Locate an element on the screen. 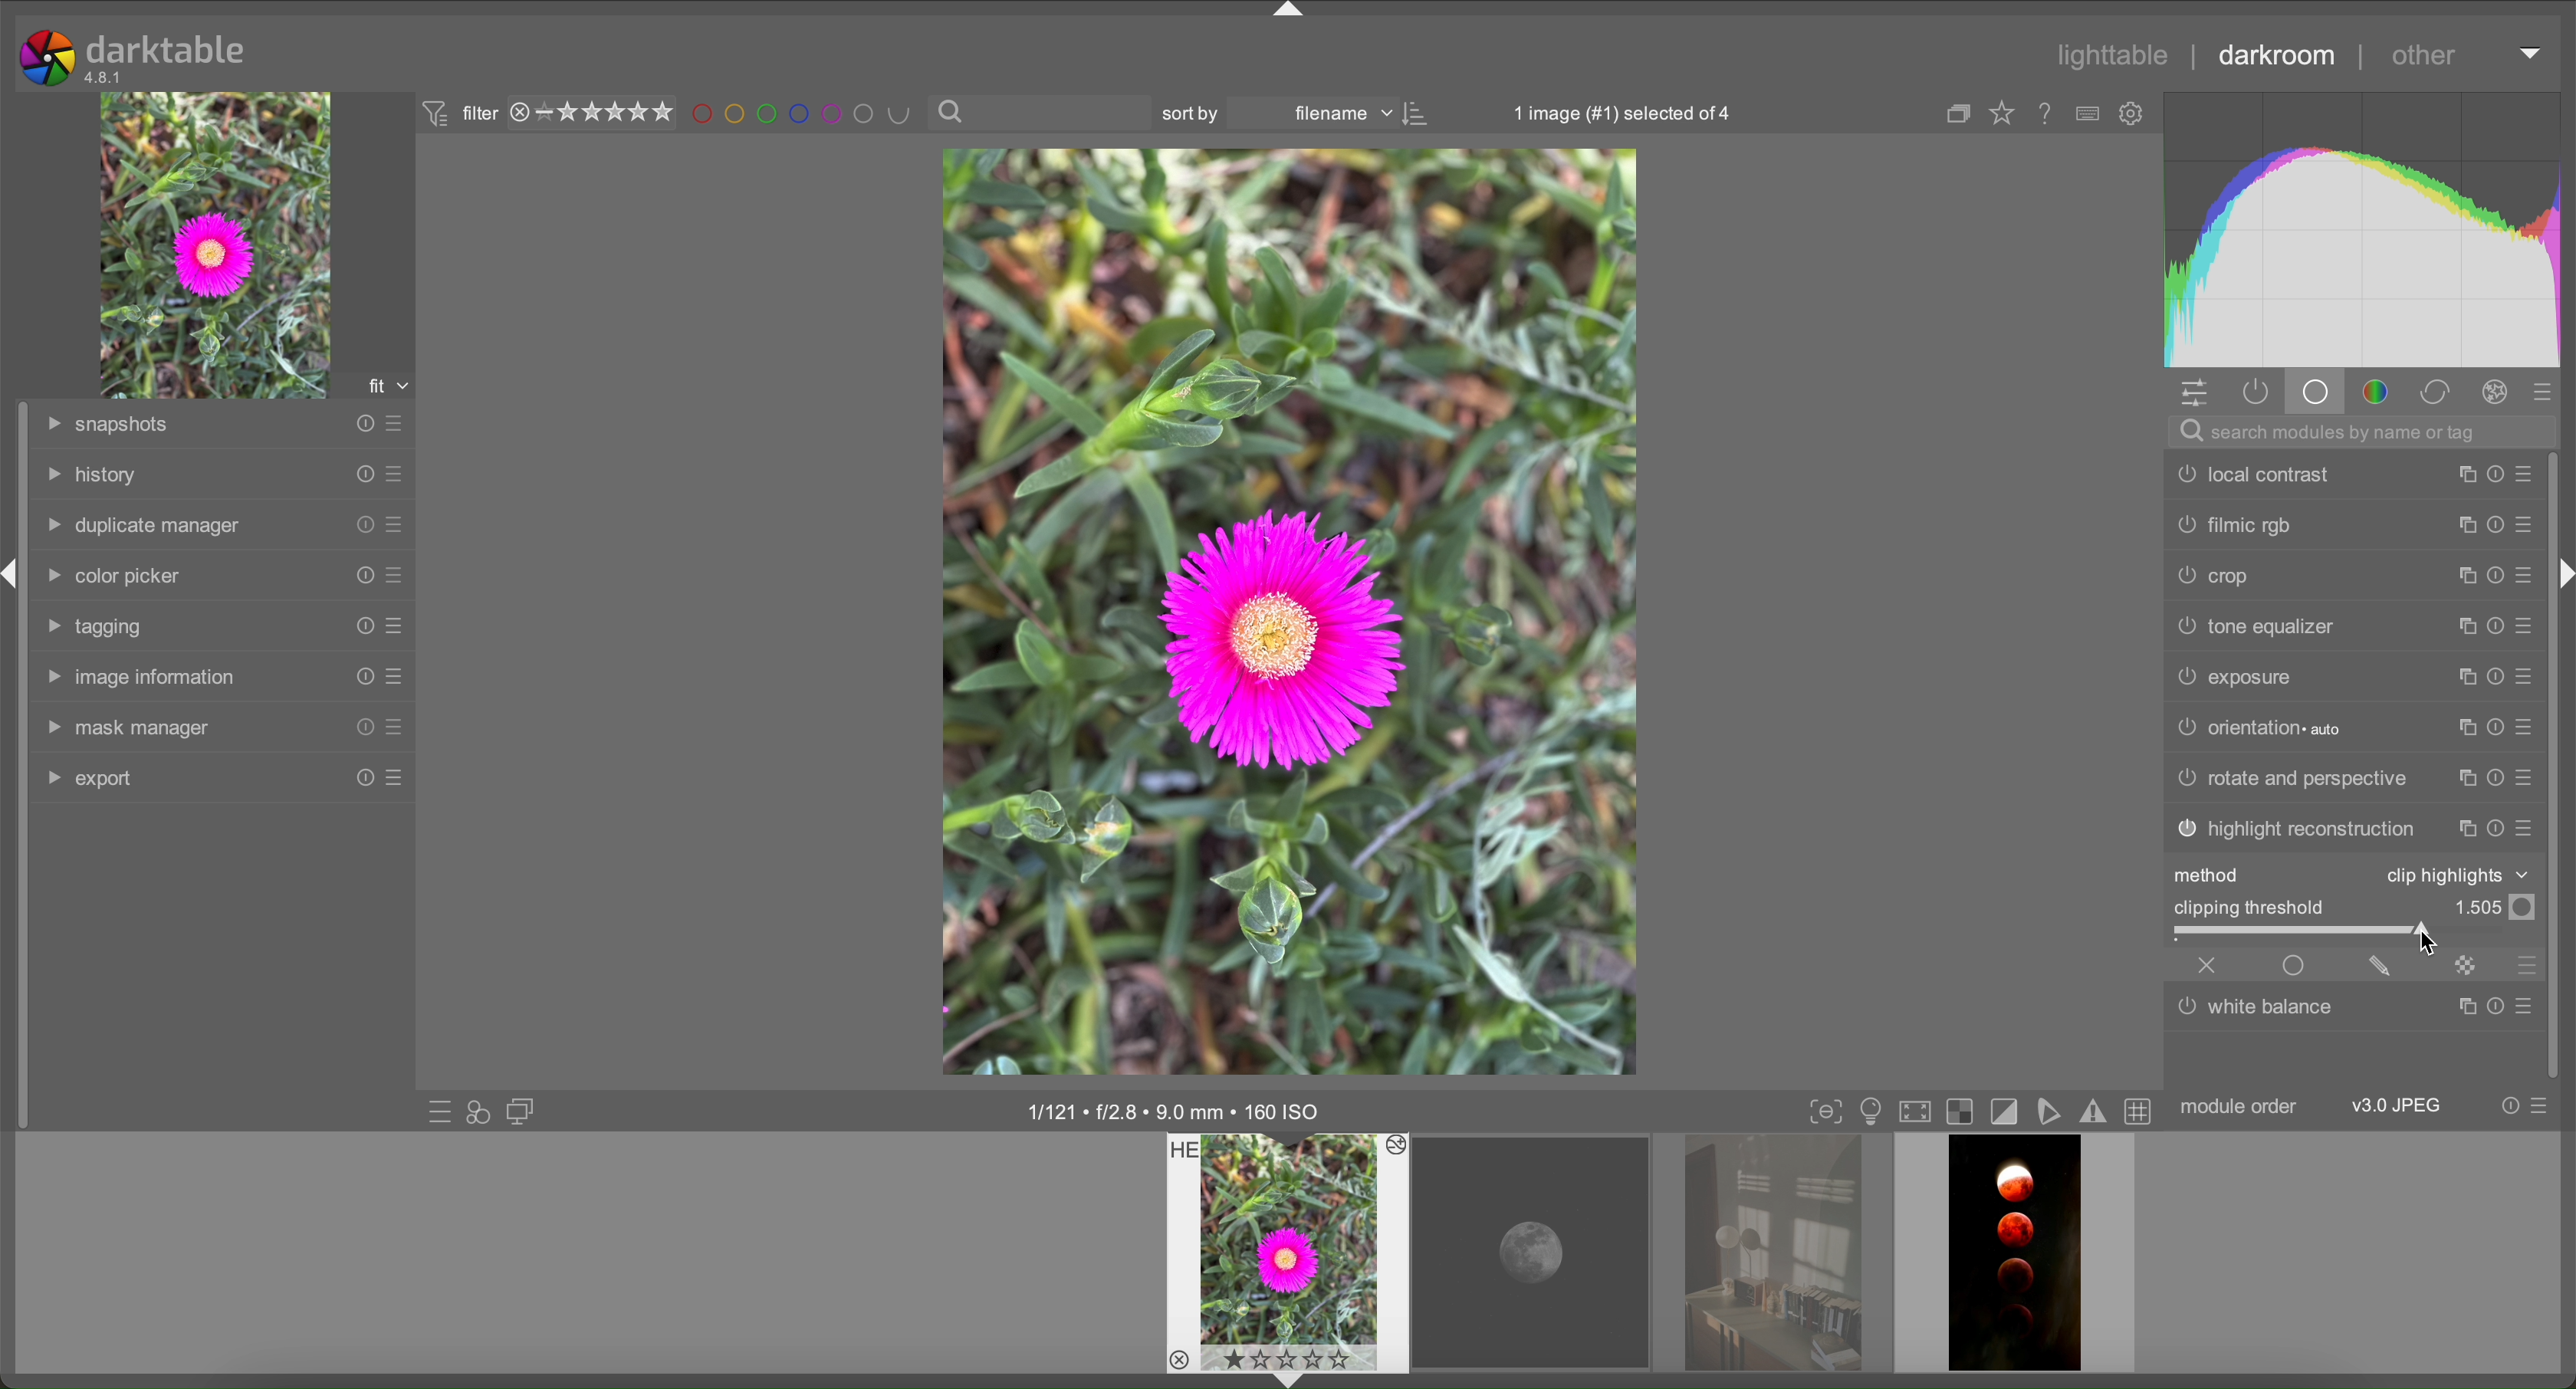 This screenshot has height=1389, width=2576. copy is located at coordinates (2459, 575).